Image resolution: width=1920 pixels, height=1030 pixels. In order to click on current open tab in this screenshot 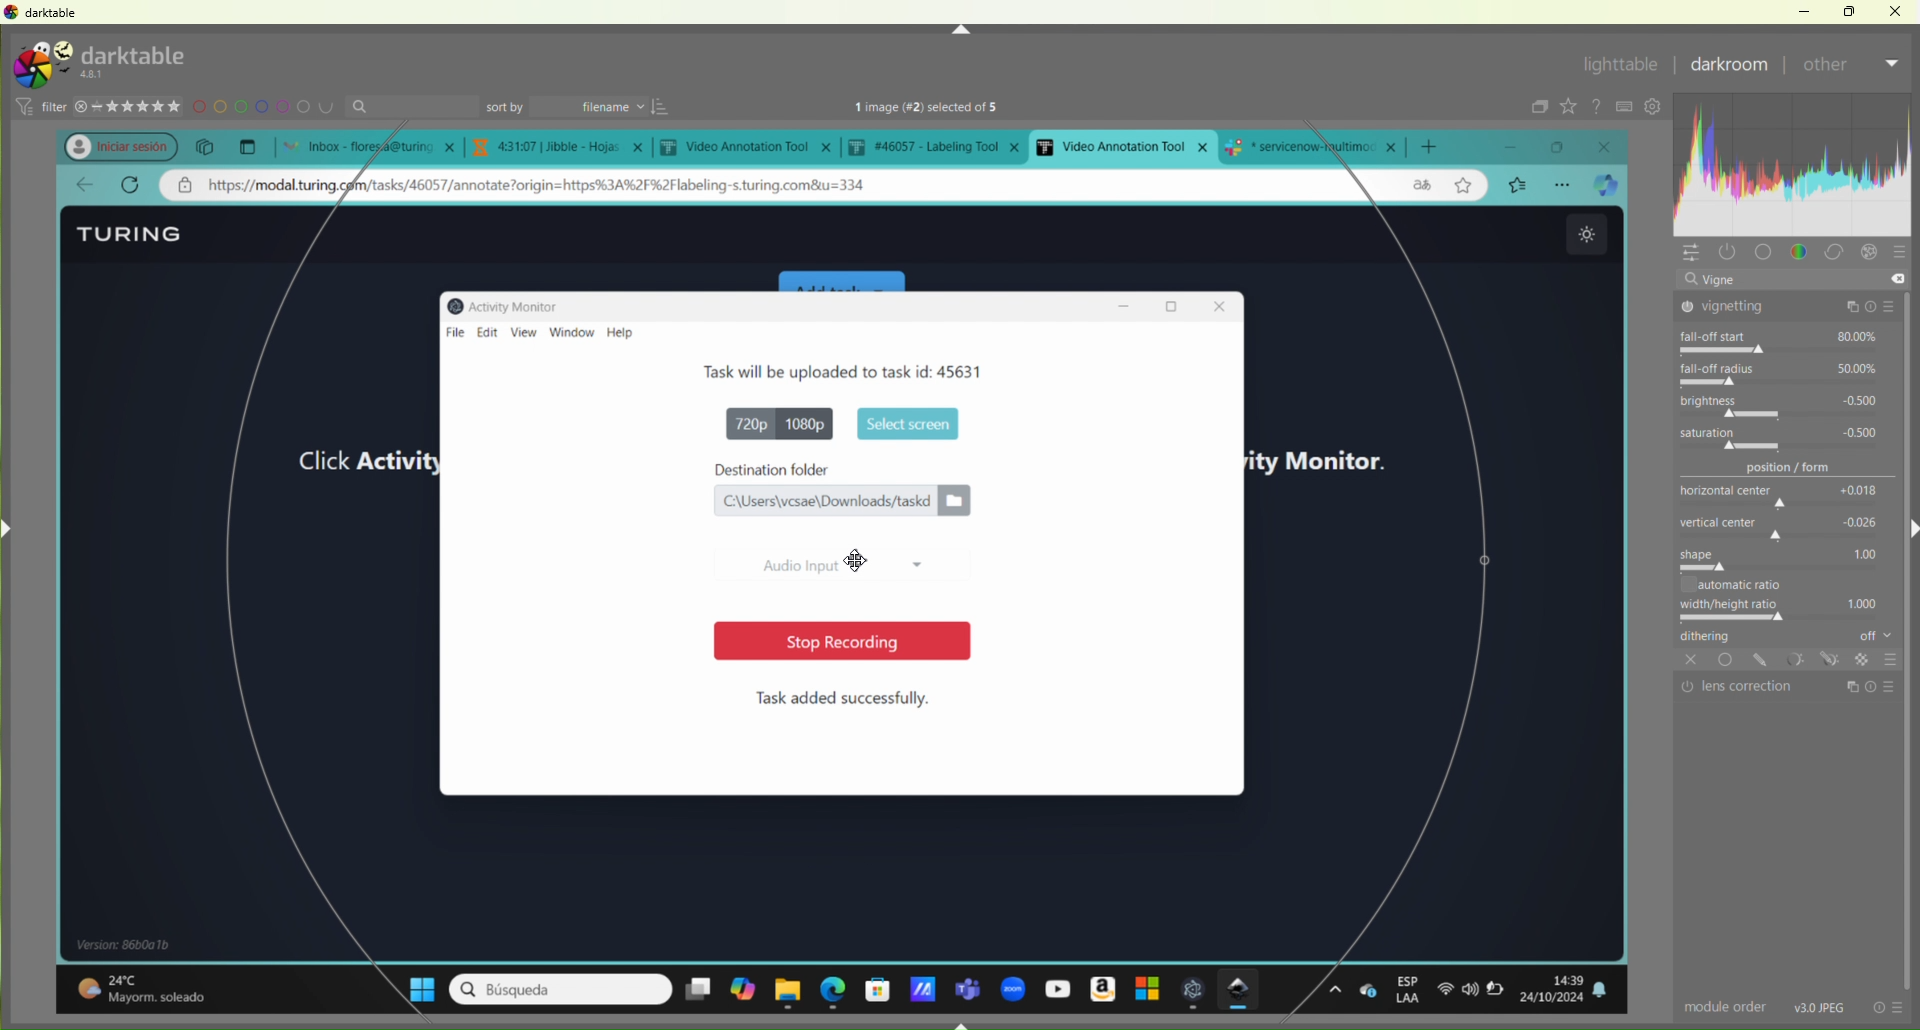, I will do `click(1123, 146)`.